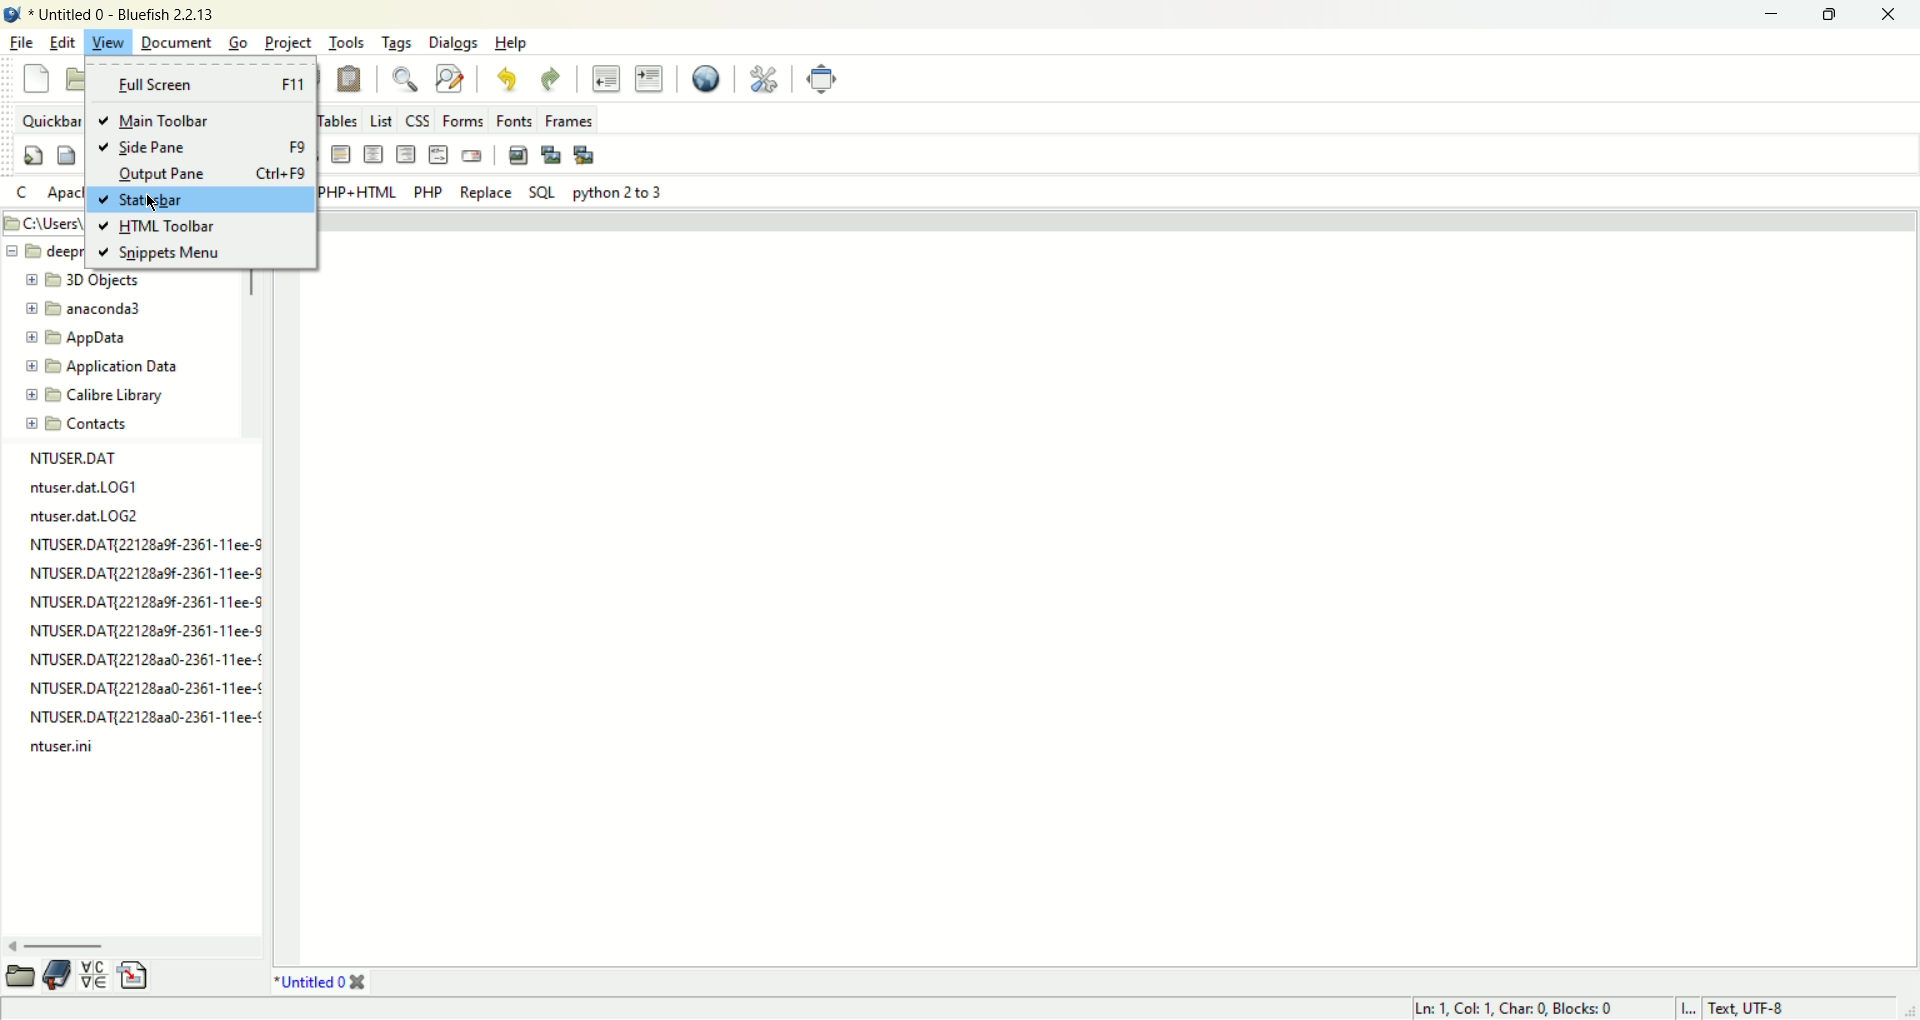 Image resolution: width=1920 pixels, height=1020 pixels. I want to click on NTUSER.DAT, so click(77, 462).